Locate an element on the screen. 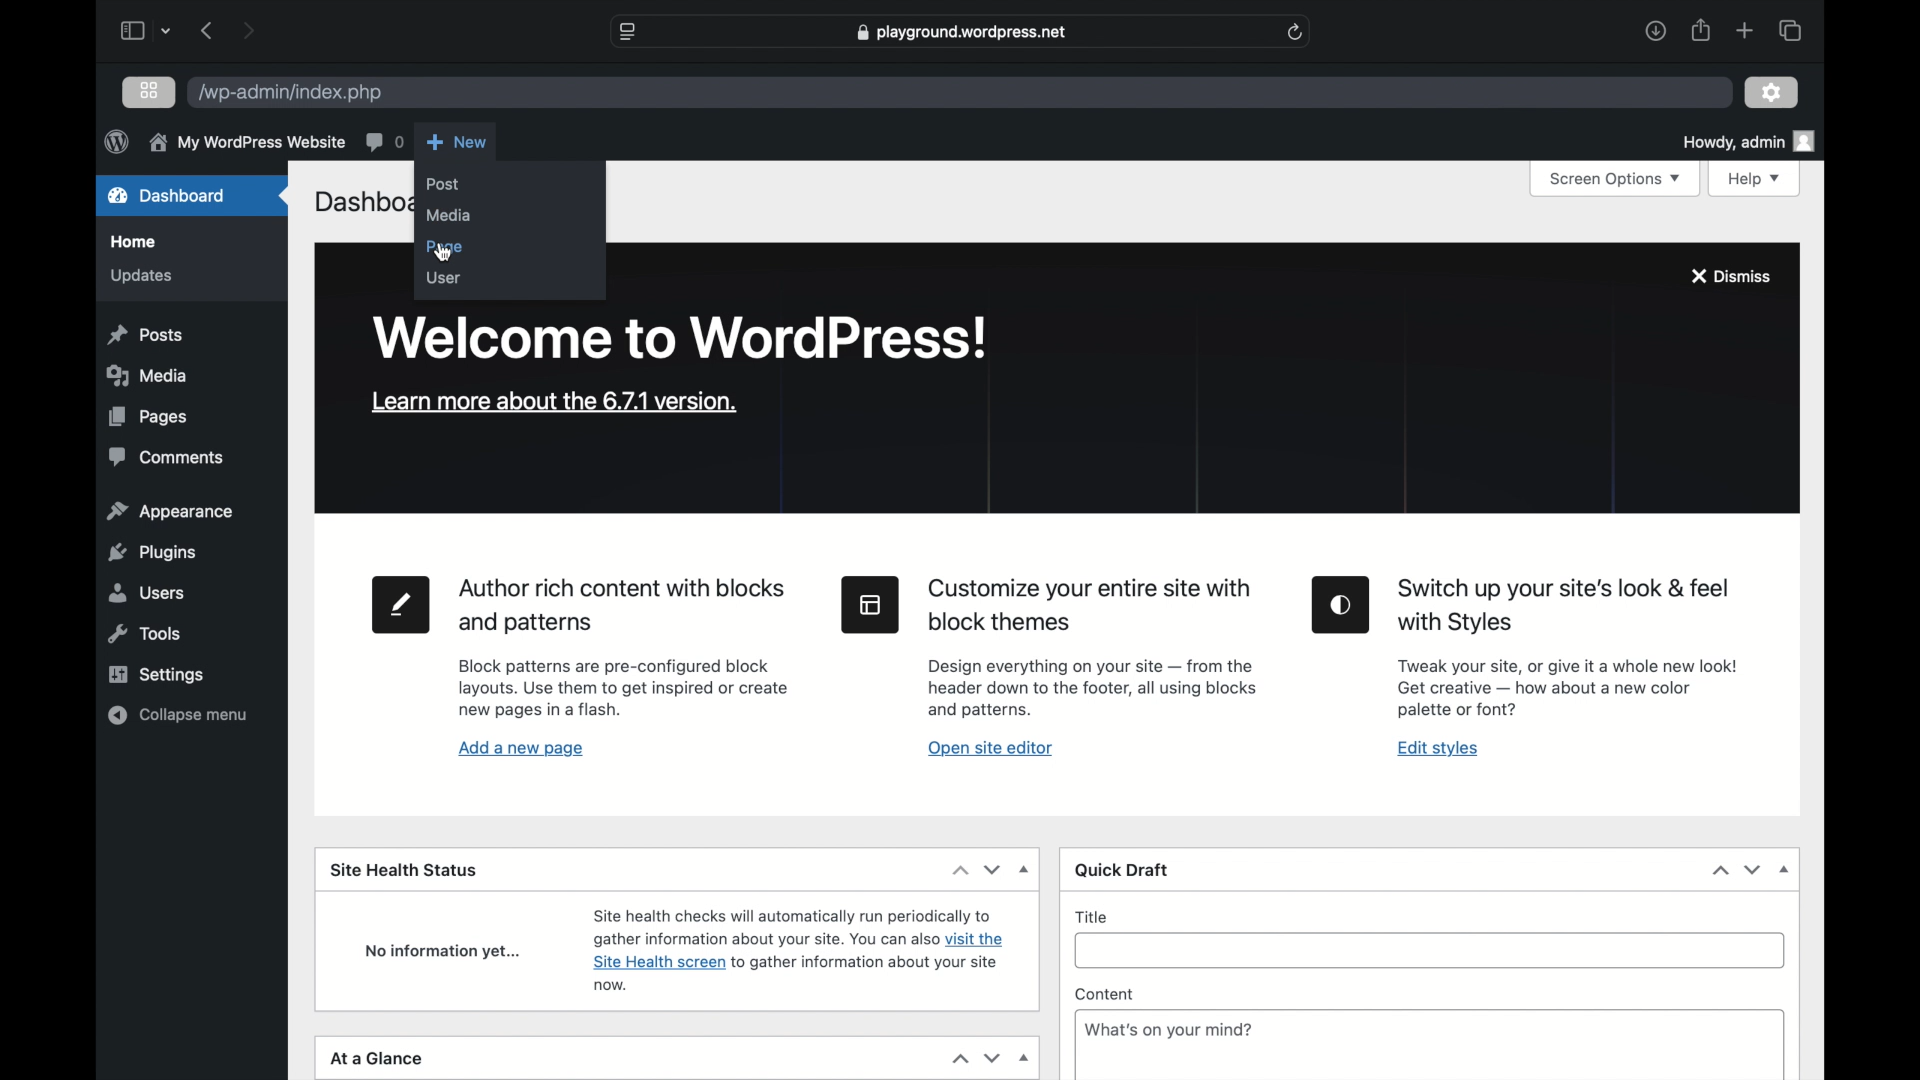 The height and width of the screenshot is (1080, 1920). previous page is located at coordinates (208, 30).